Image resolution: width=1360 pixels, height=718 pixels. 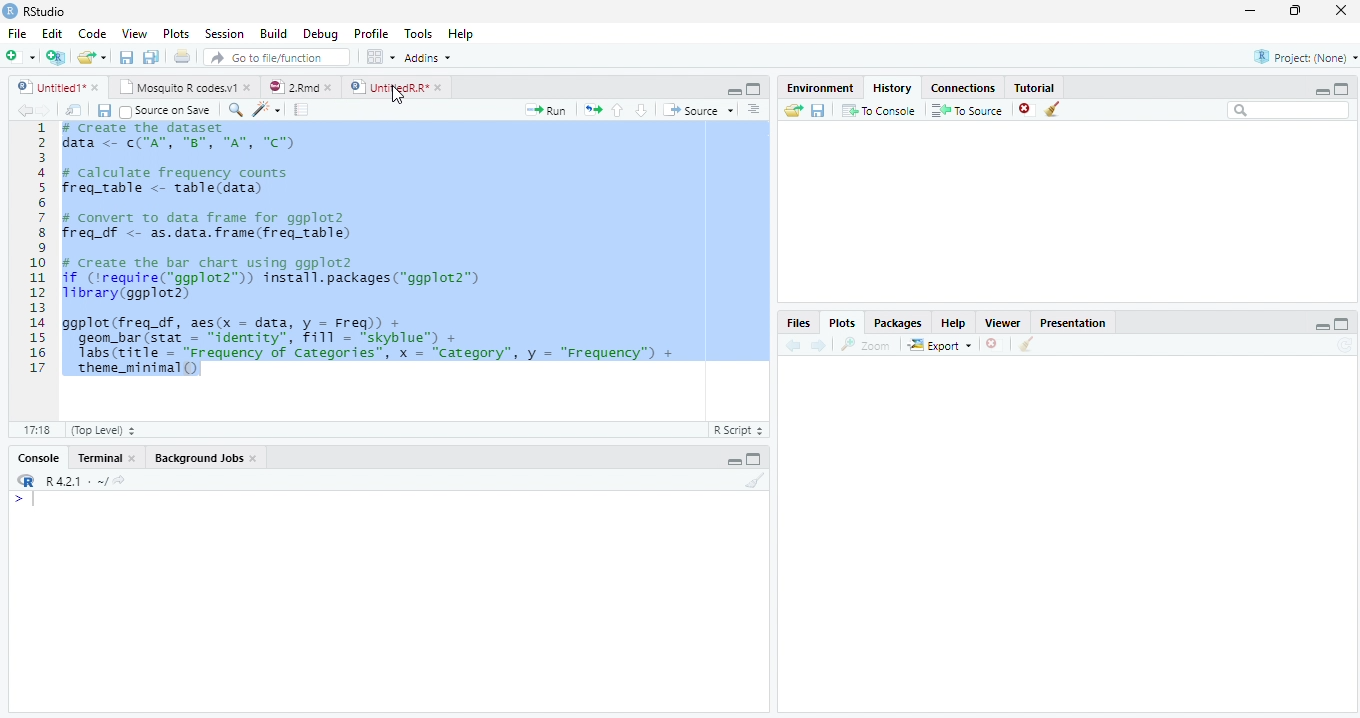 What do you see at coordinates (430, 58) in the screenshot?
I see `Addins` at bounding box center [430, 58].